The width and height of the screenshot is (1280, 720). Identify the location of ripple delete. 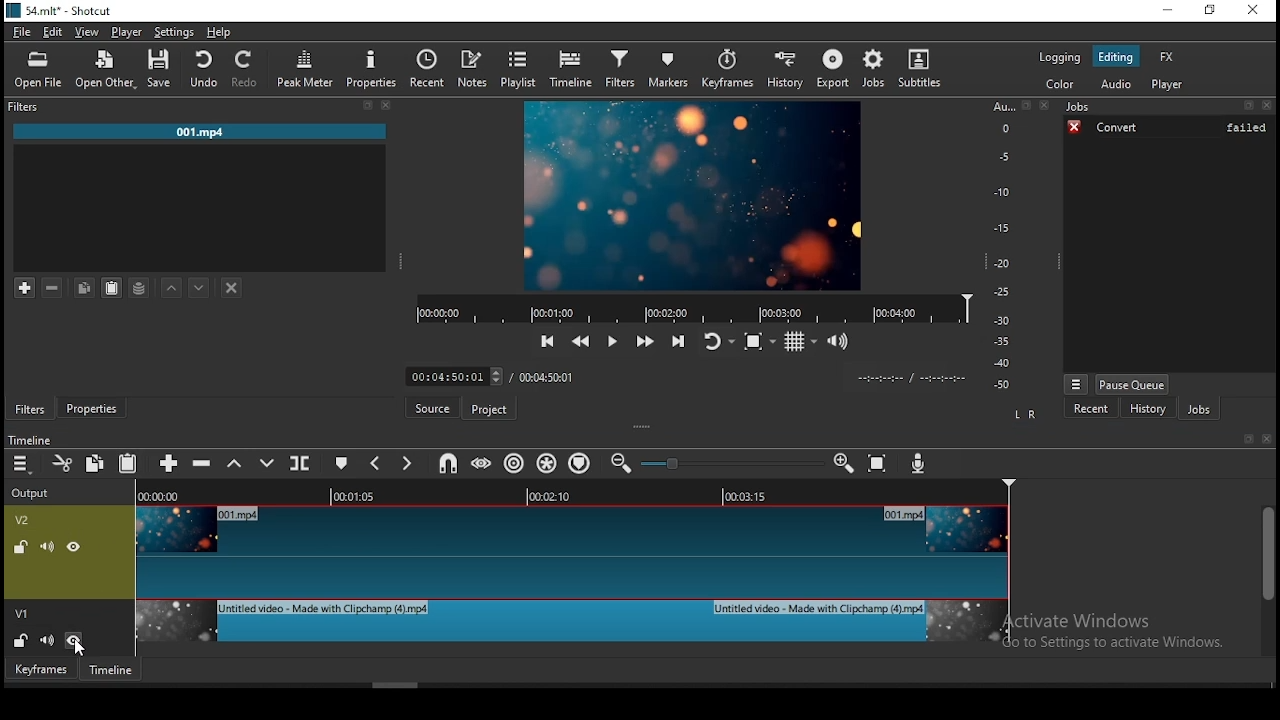
(203, 464).